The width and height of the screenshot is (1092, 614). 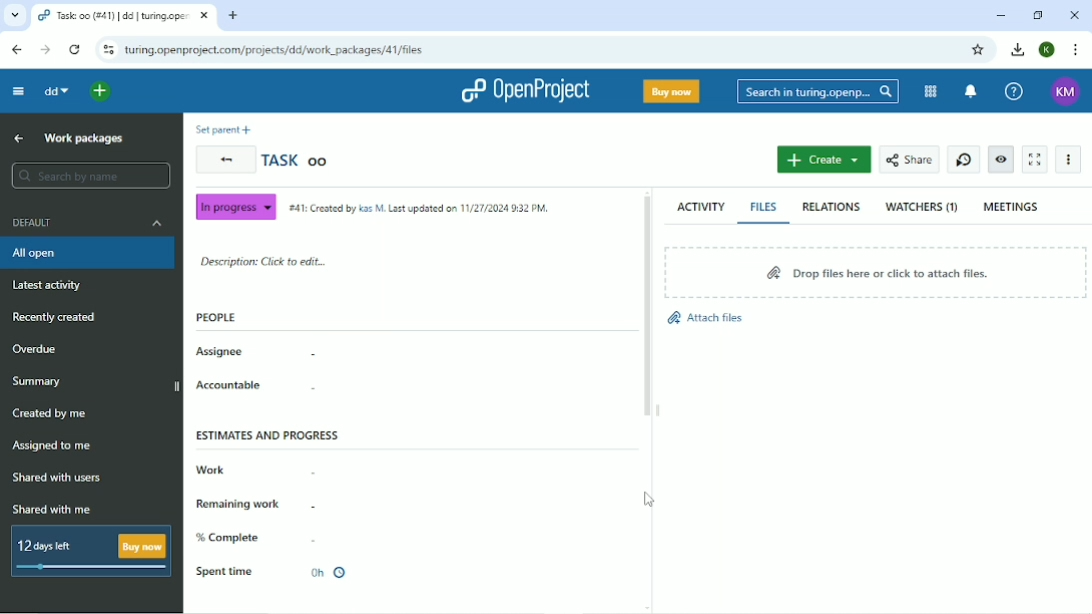 What do you see at coordinates (57, 479) in the screenshot?
I see `Shared with users` at bounding box center [57, 479].